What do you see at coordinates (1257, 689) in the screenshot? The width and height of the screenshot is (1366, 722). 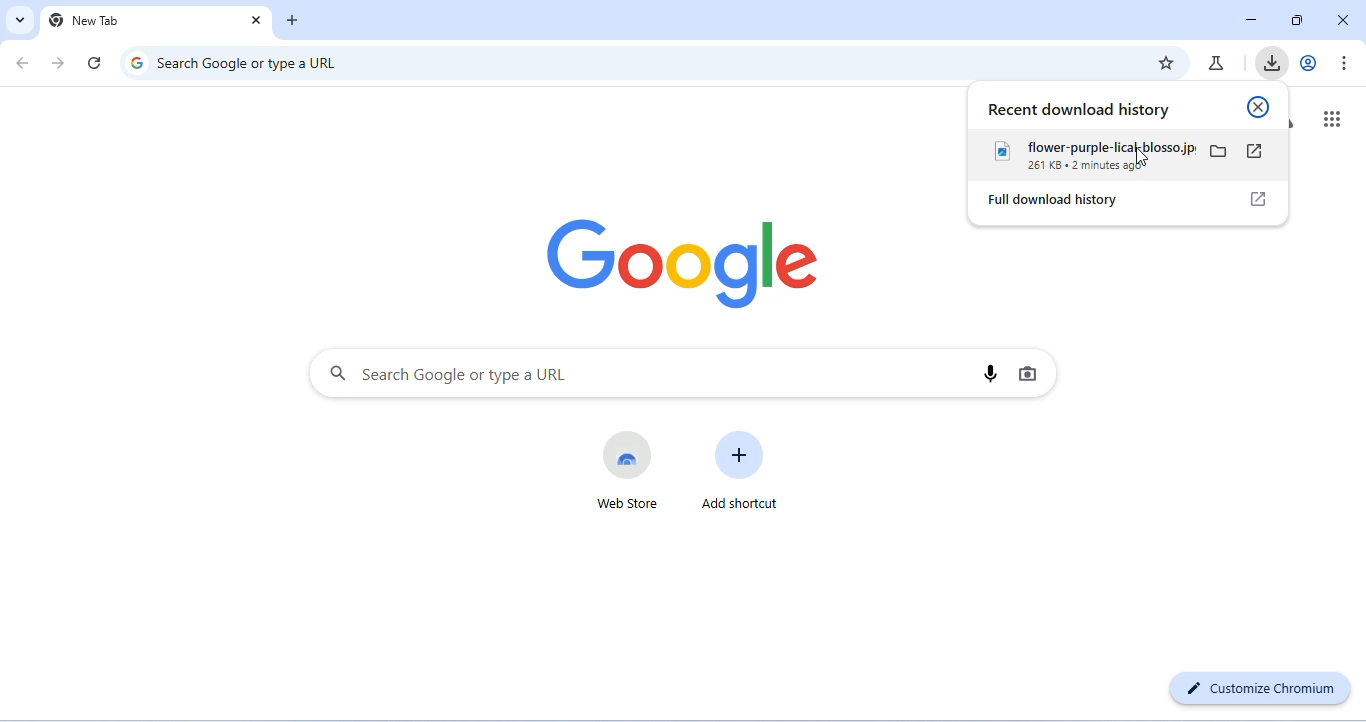 I see `customize chromium` at bounding box center [1257, 689].